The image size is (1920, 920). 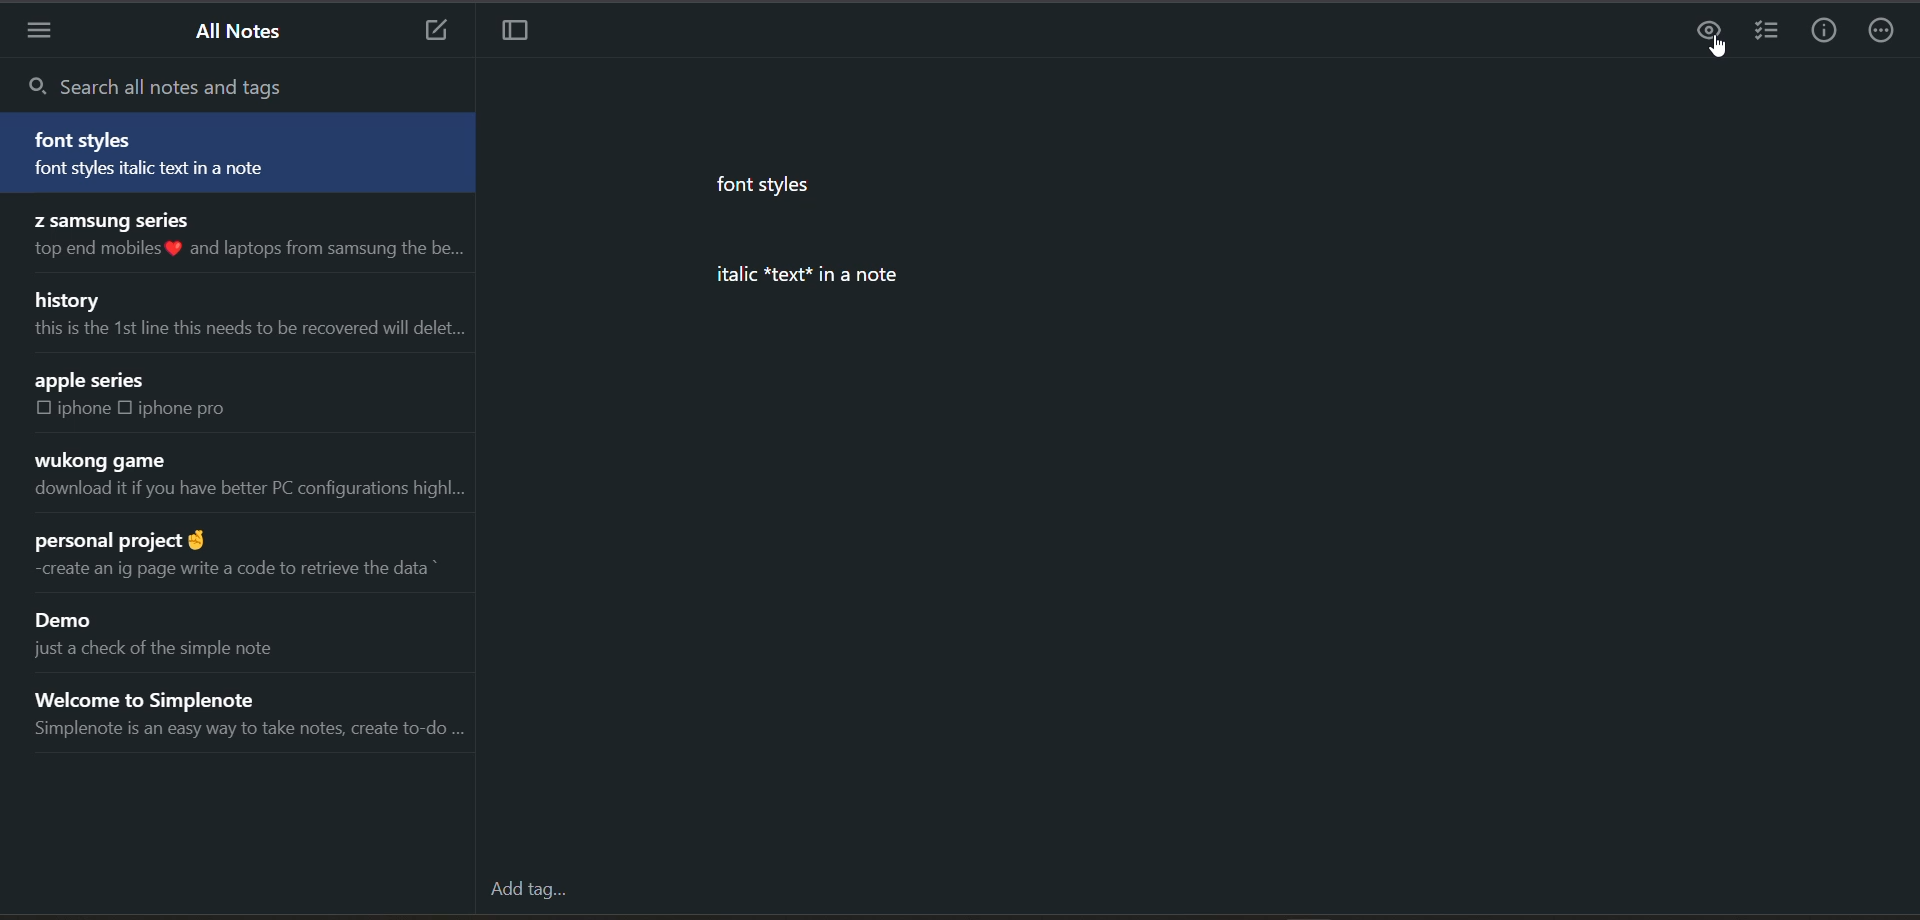 I want to click on insert checklist, so click(x=1767, y=32).